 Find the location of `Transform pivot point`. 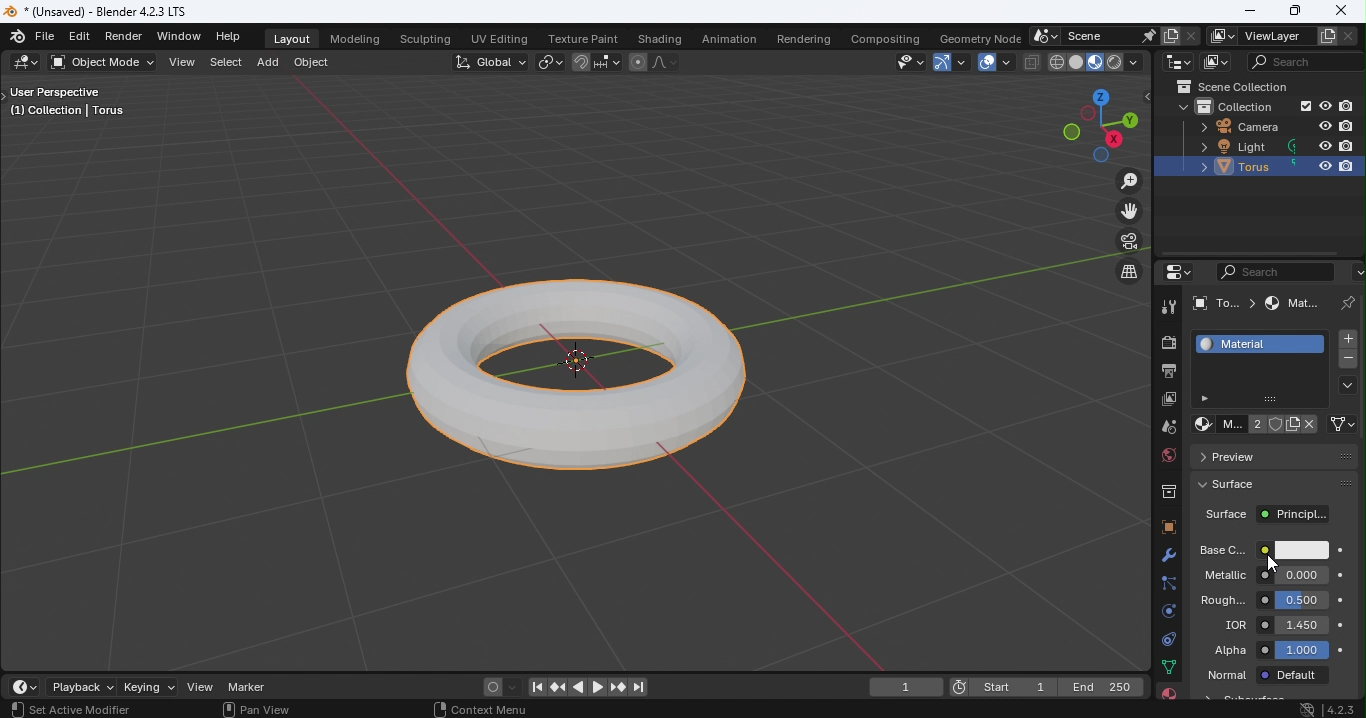

Transform pivot point is located at coordinates (549, 61).